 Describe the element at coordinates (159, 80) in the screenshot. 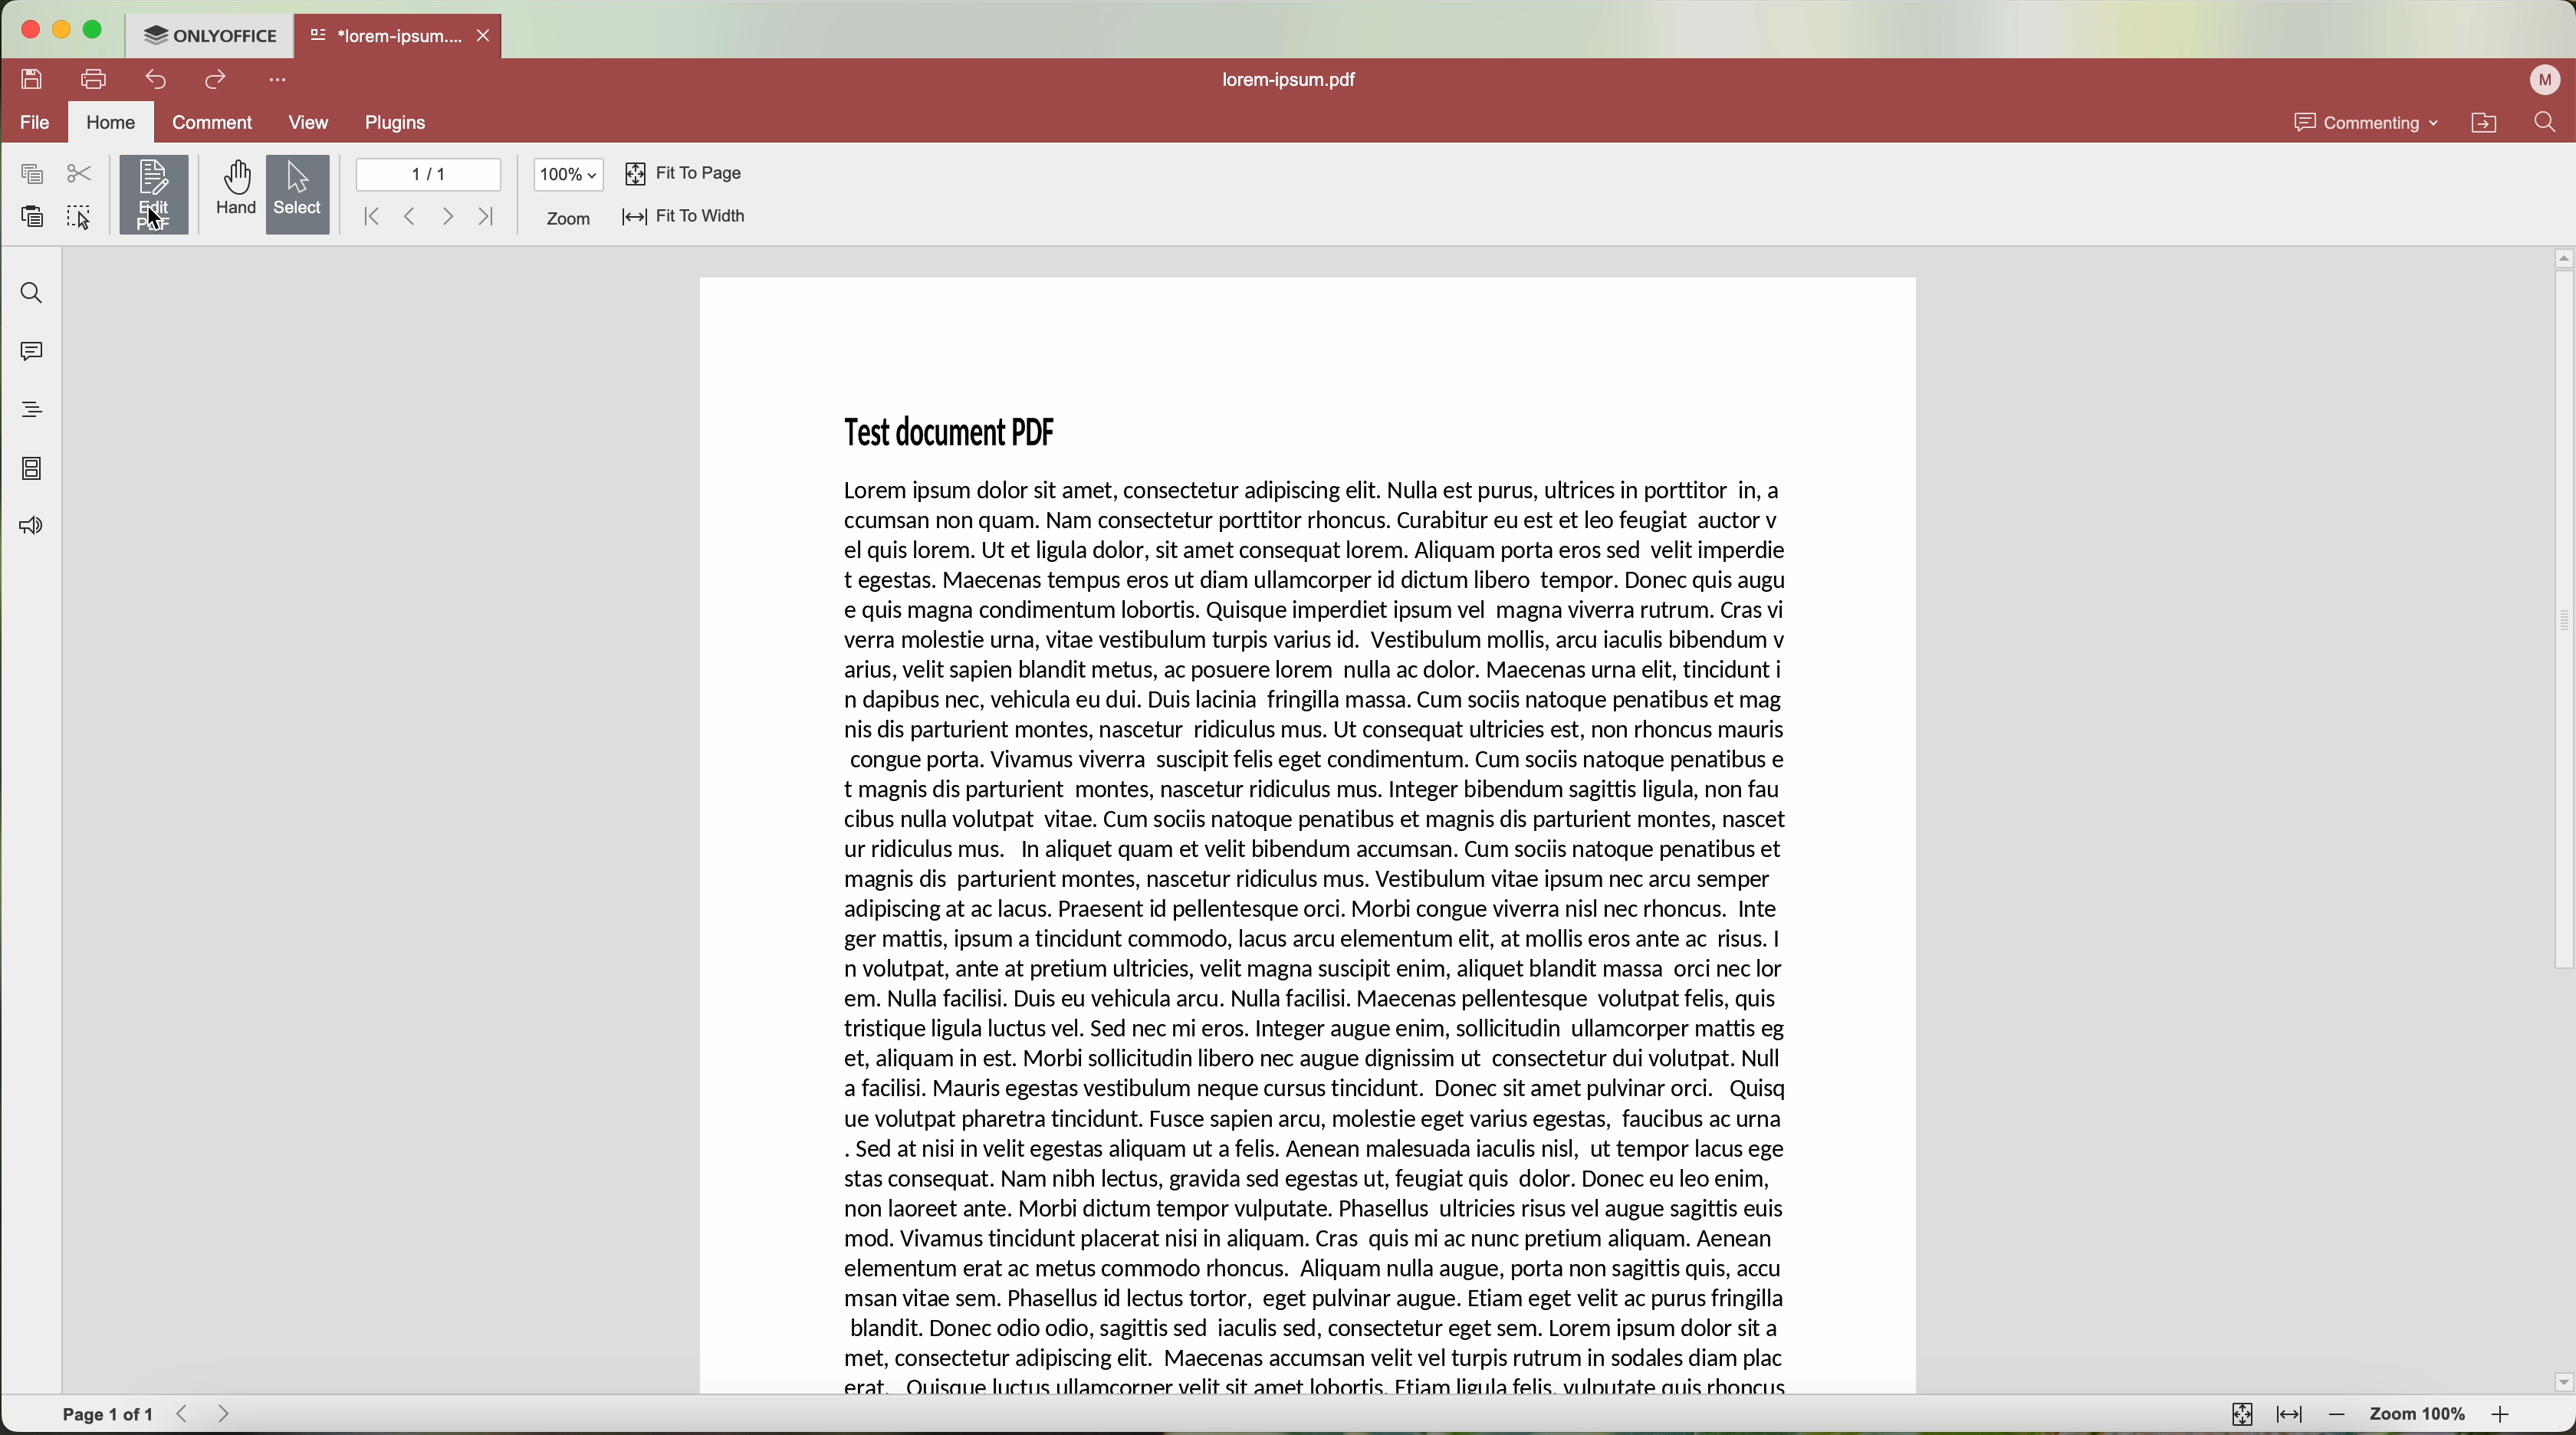

I see `undo` at that location.